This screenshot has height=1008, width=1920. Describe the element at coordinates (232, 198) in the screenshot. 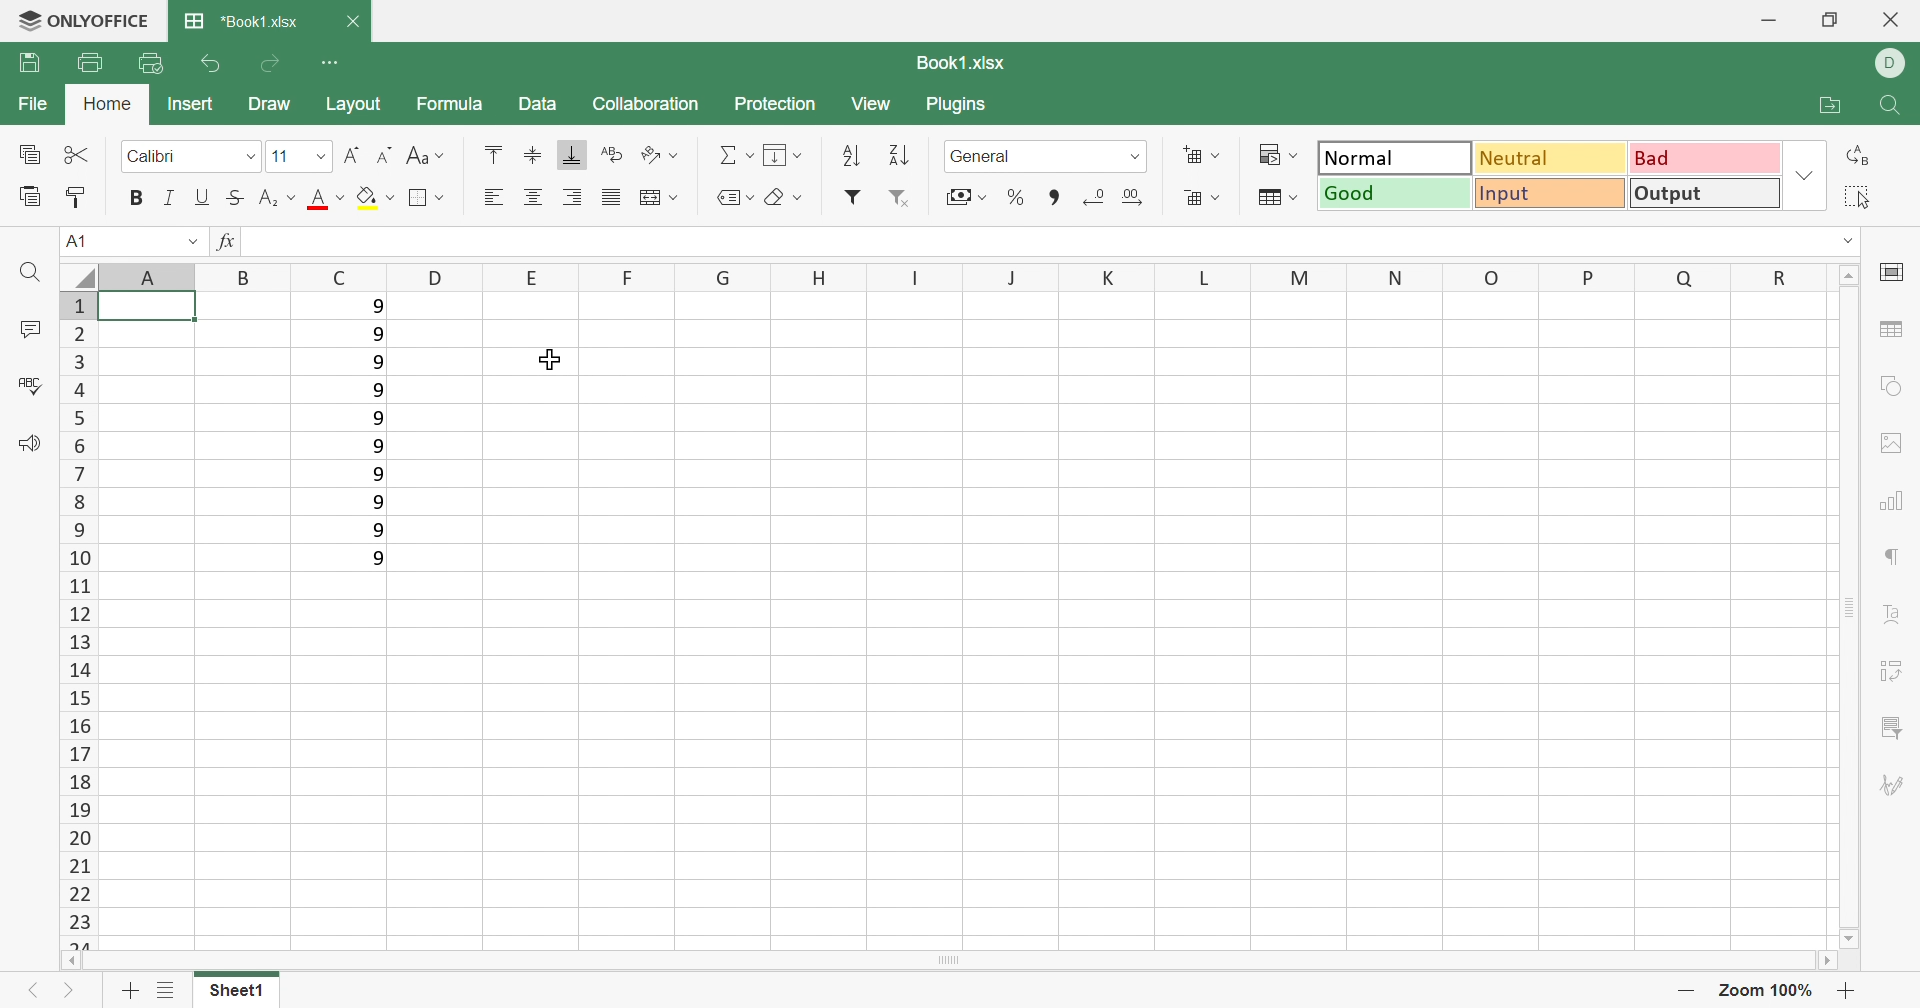

I see `Strikethrough` at that location.